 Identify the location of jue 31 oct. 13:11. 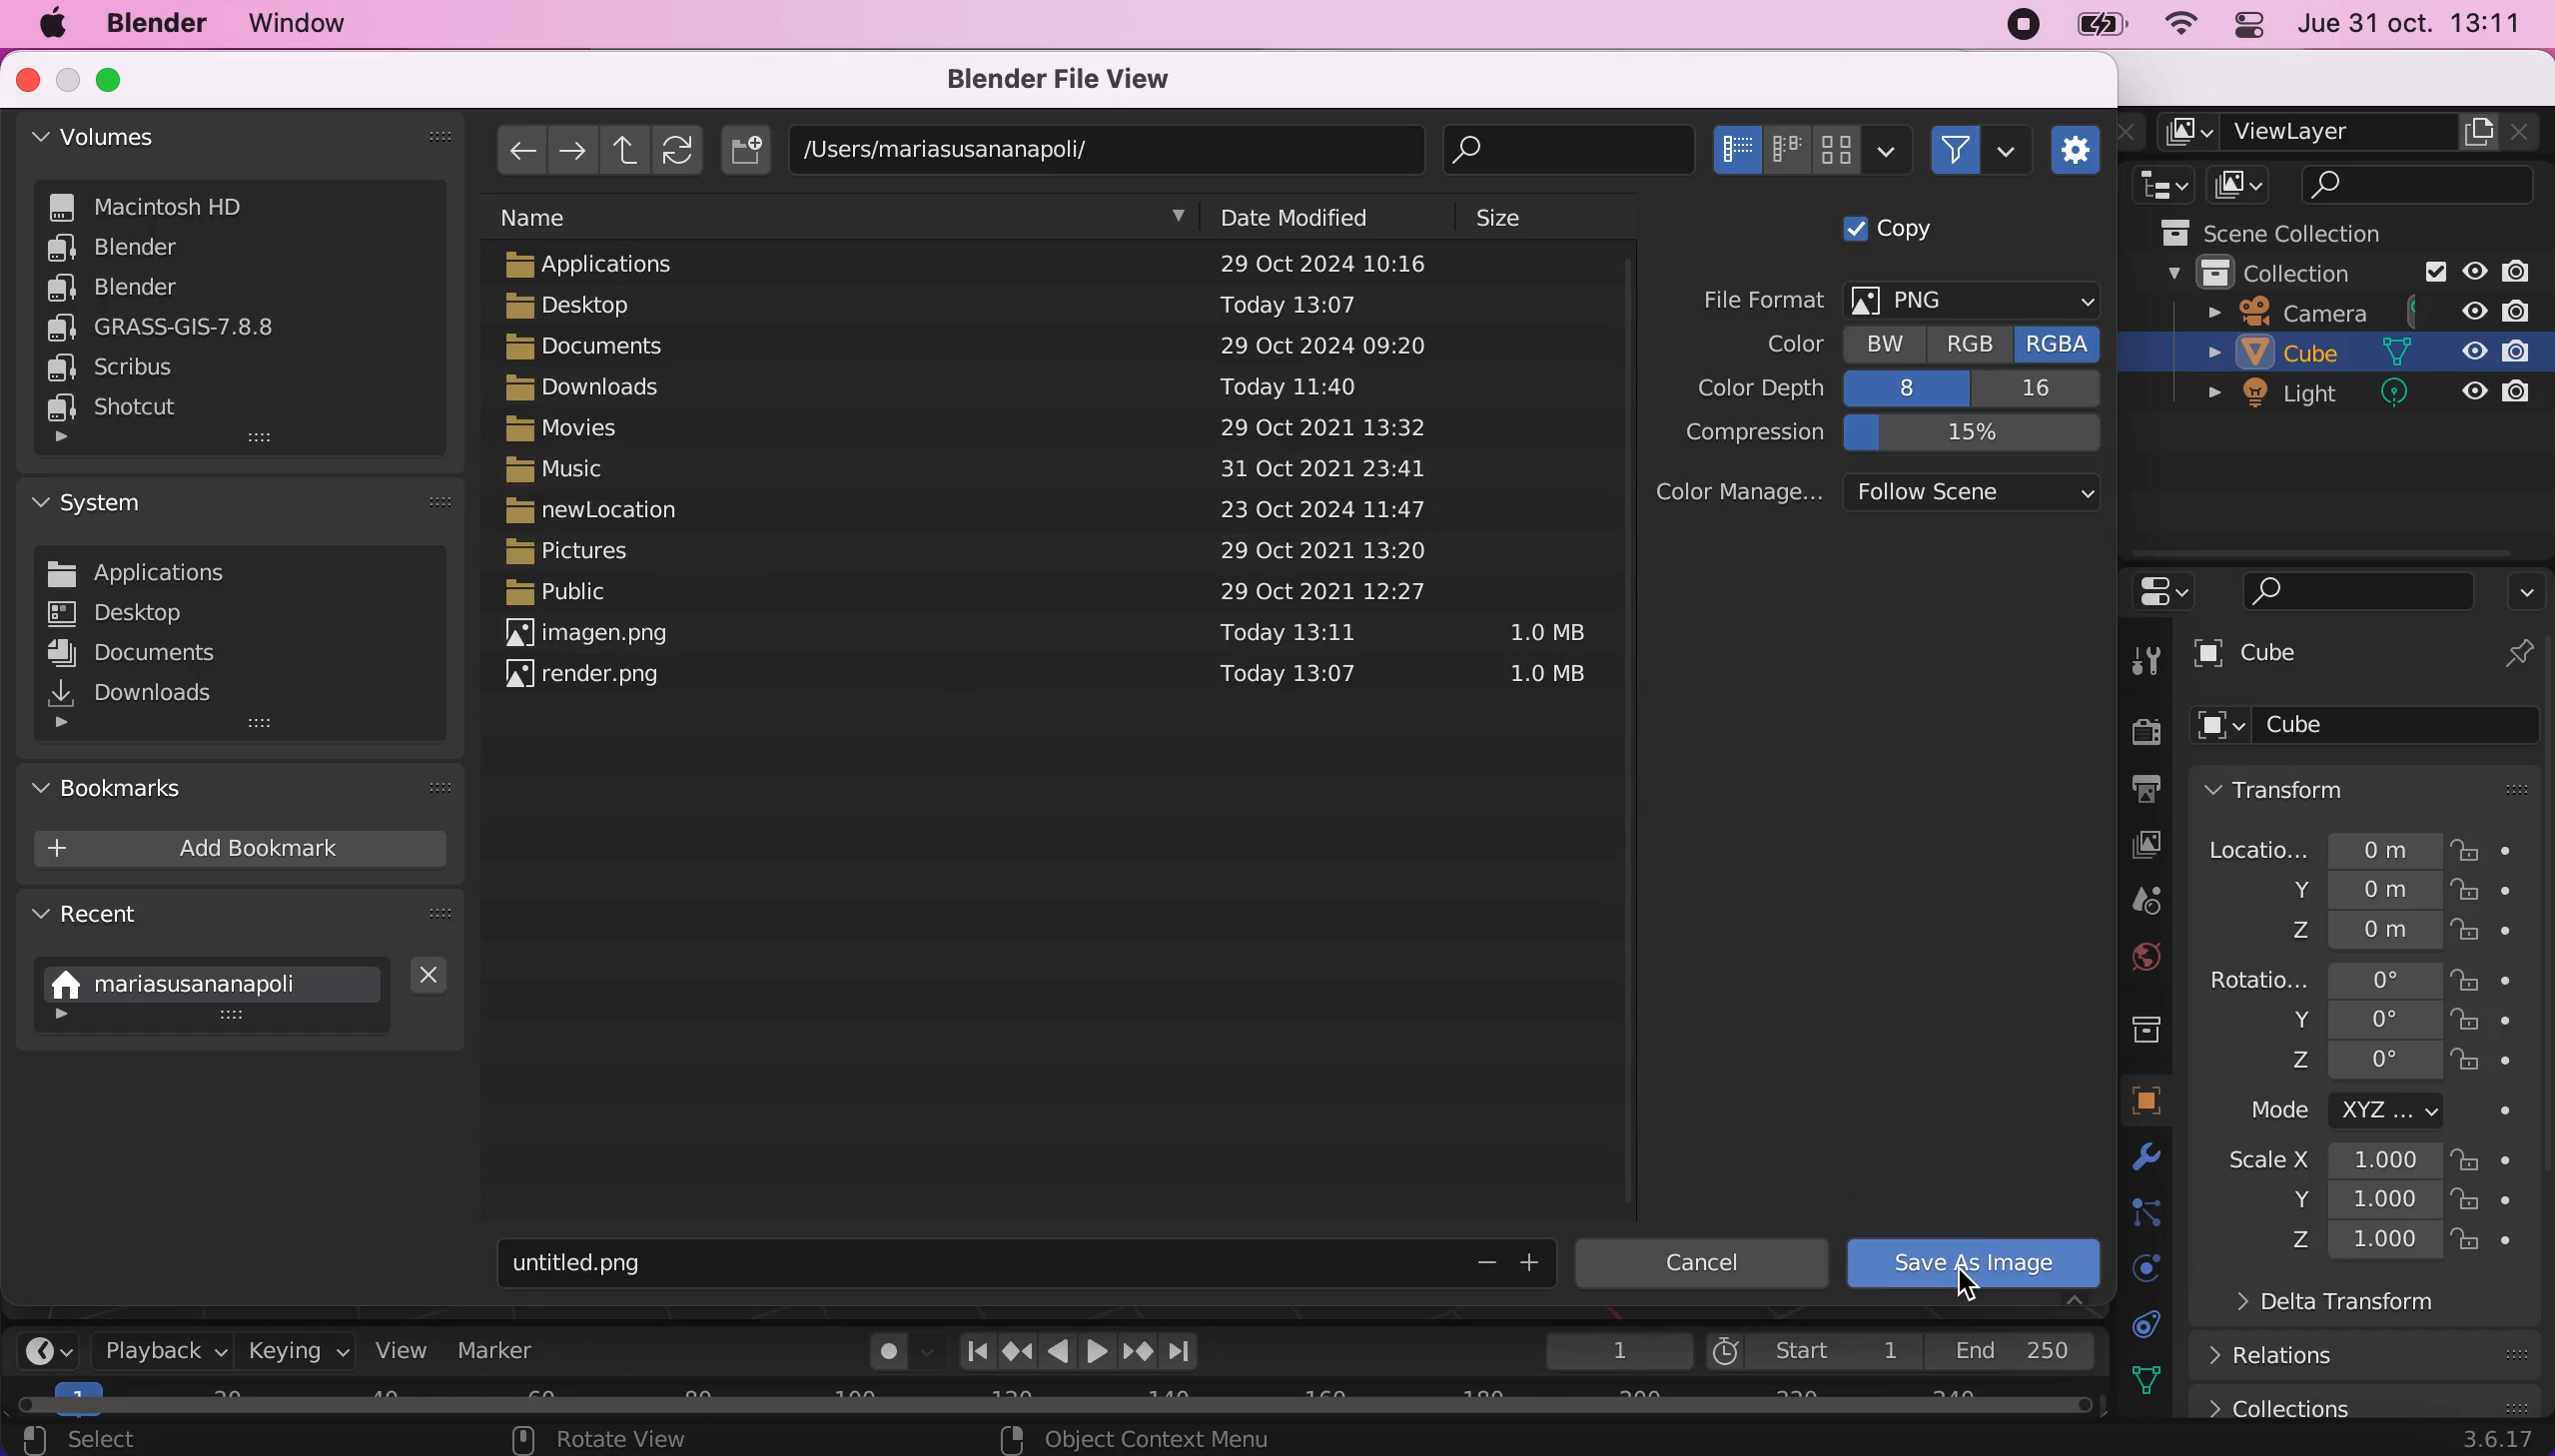
(2421, 27).